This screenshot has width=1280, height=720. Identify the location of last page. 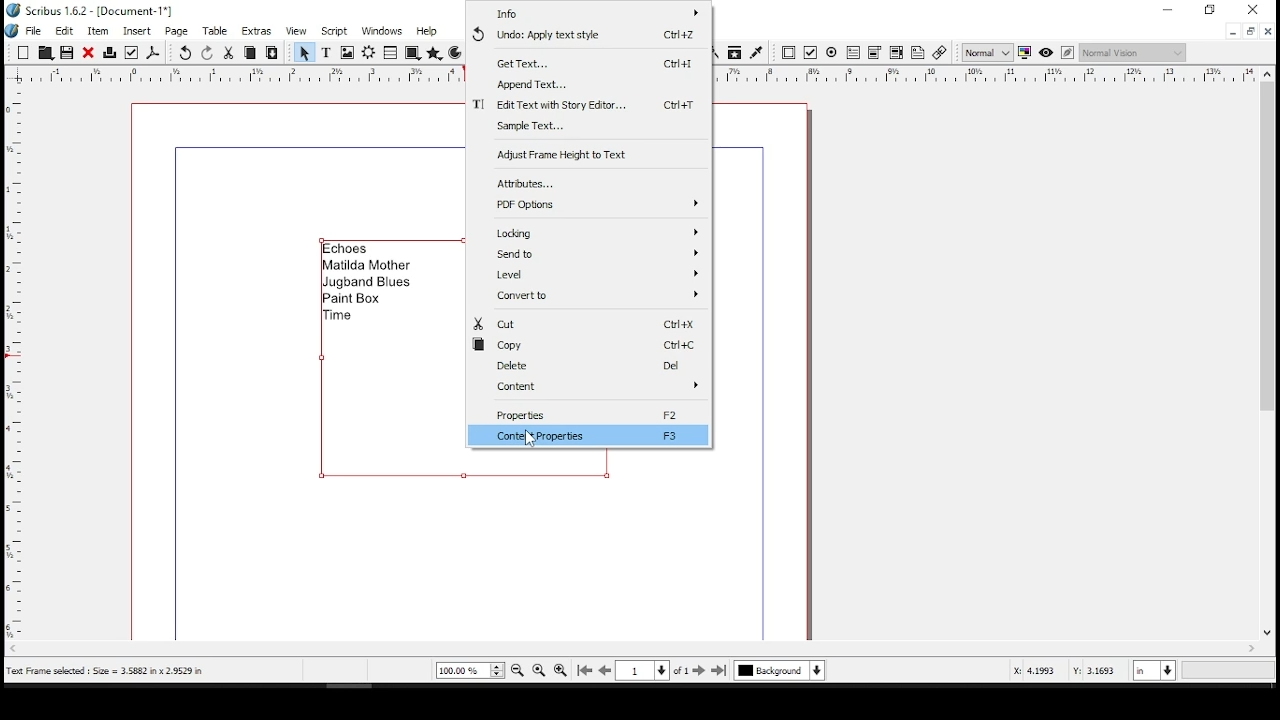
(720, 670).